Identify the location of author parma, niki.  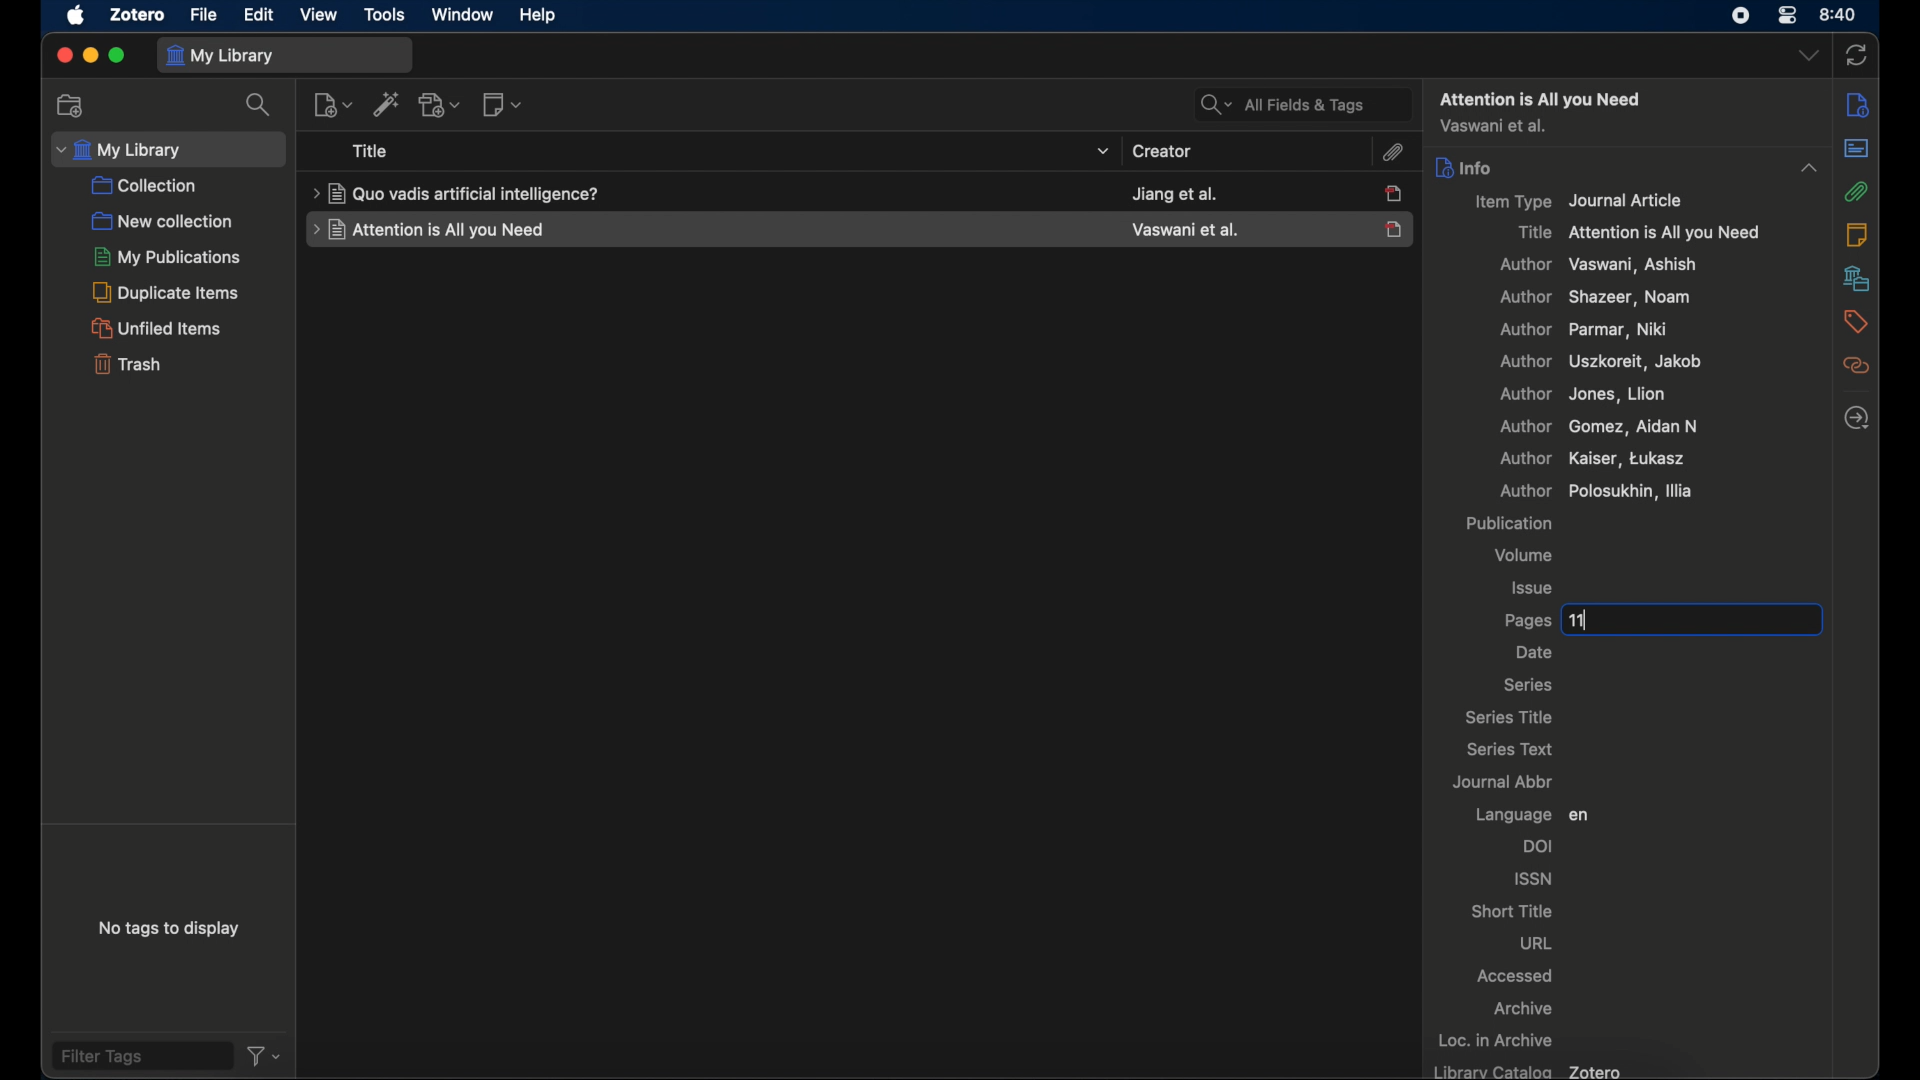
(1592, 330).